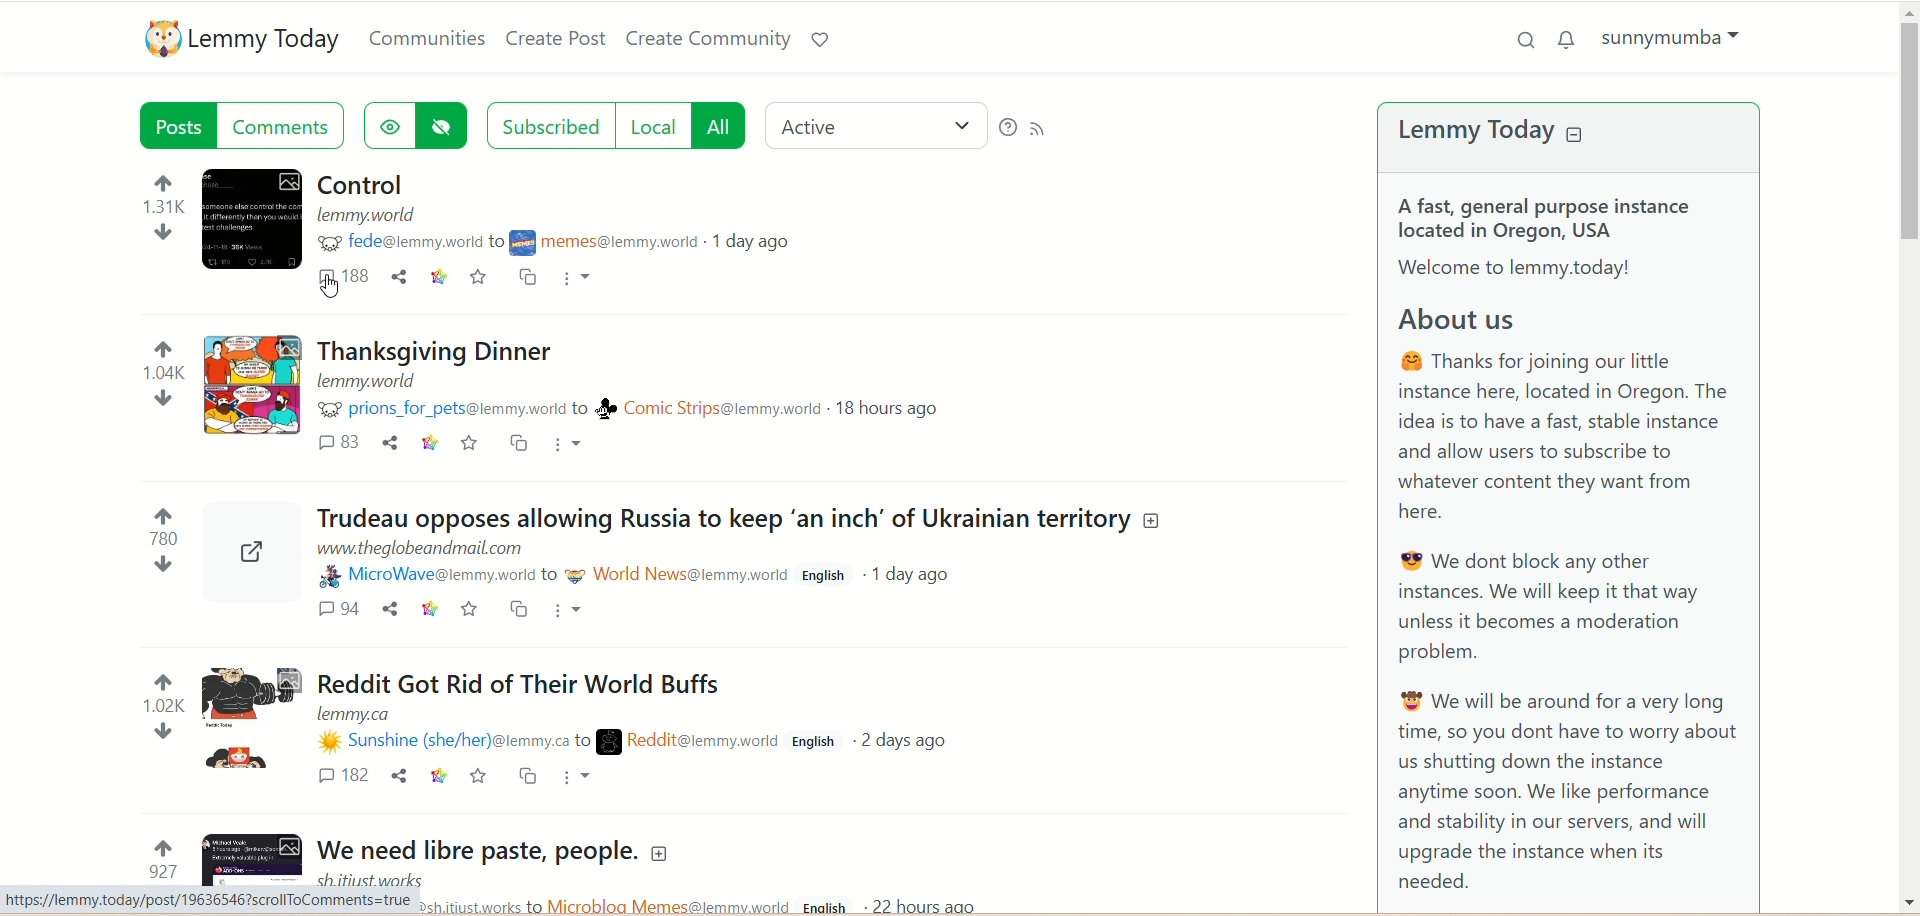  I want to click on pointer, so click(326, 297).